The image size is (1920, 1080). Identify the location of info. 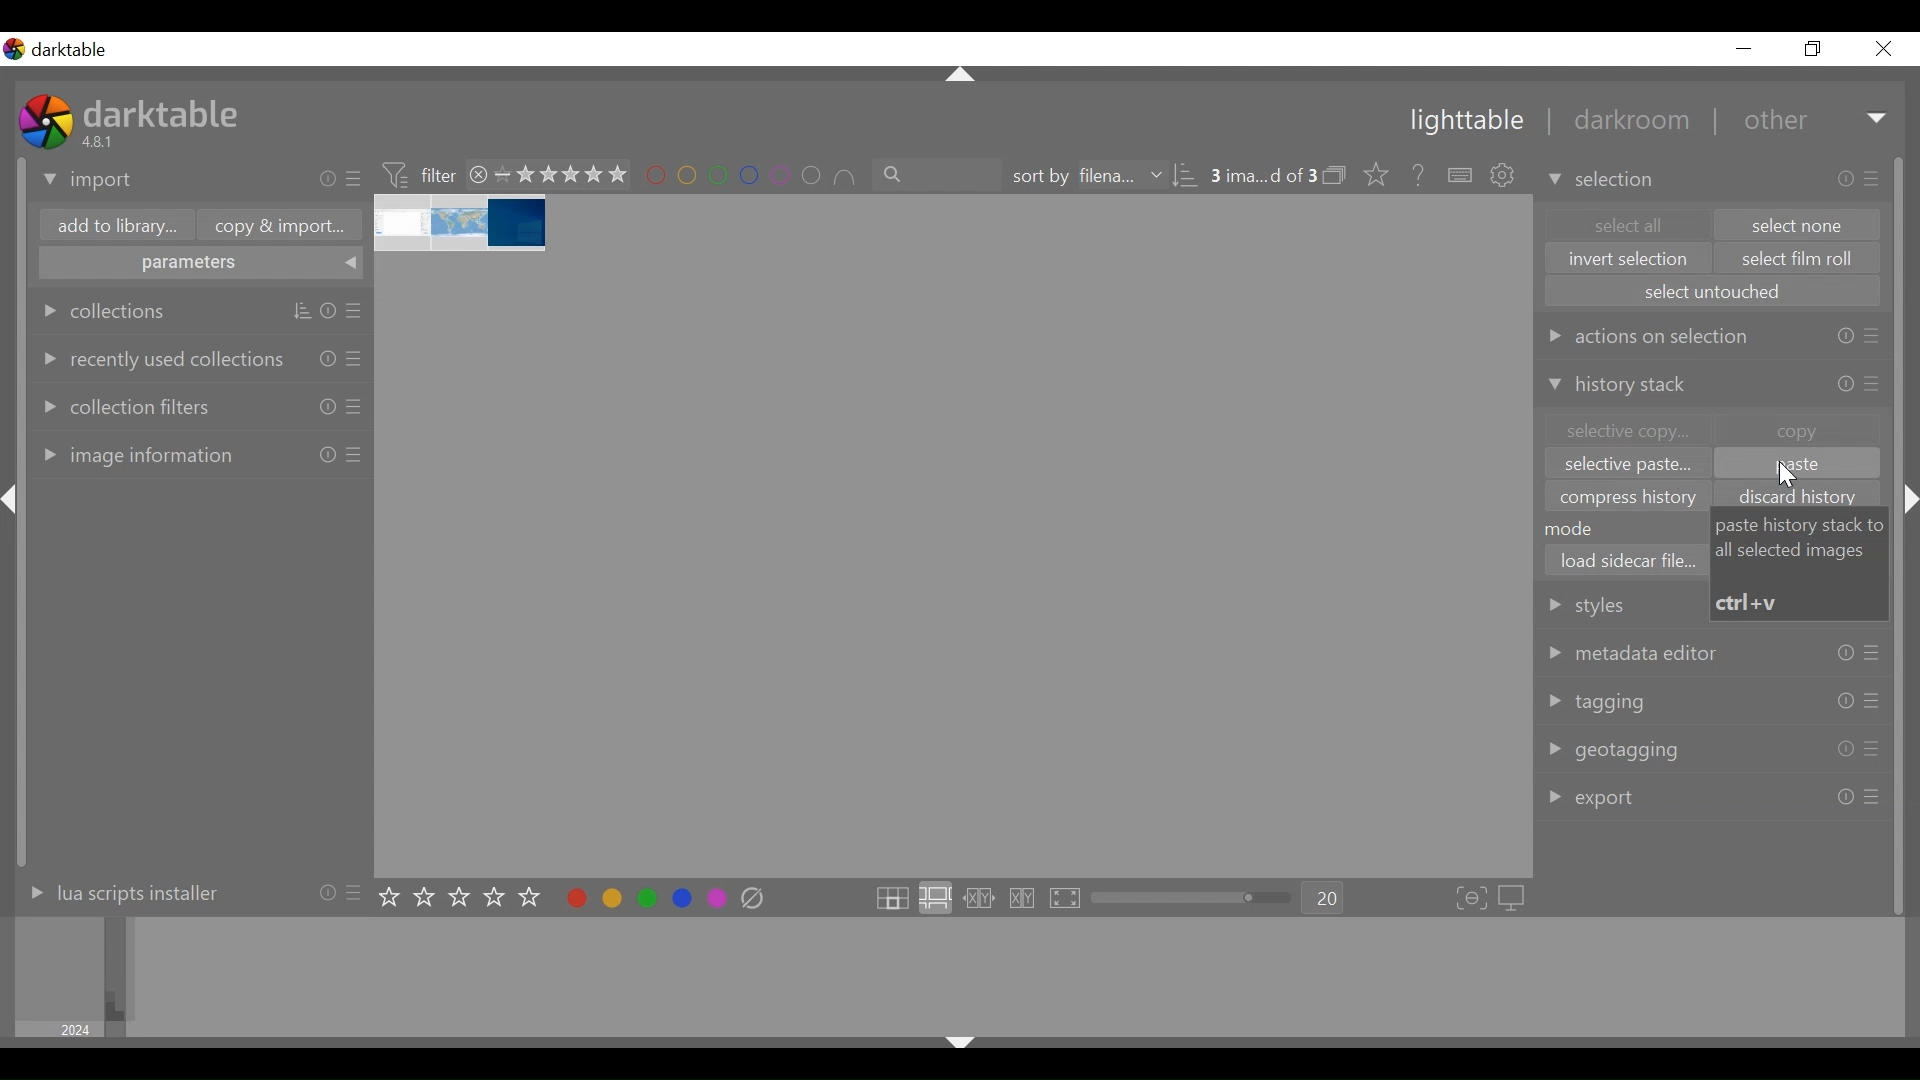
(1845, 796).